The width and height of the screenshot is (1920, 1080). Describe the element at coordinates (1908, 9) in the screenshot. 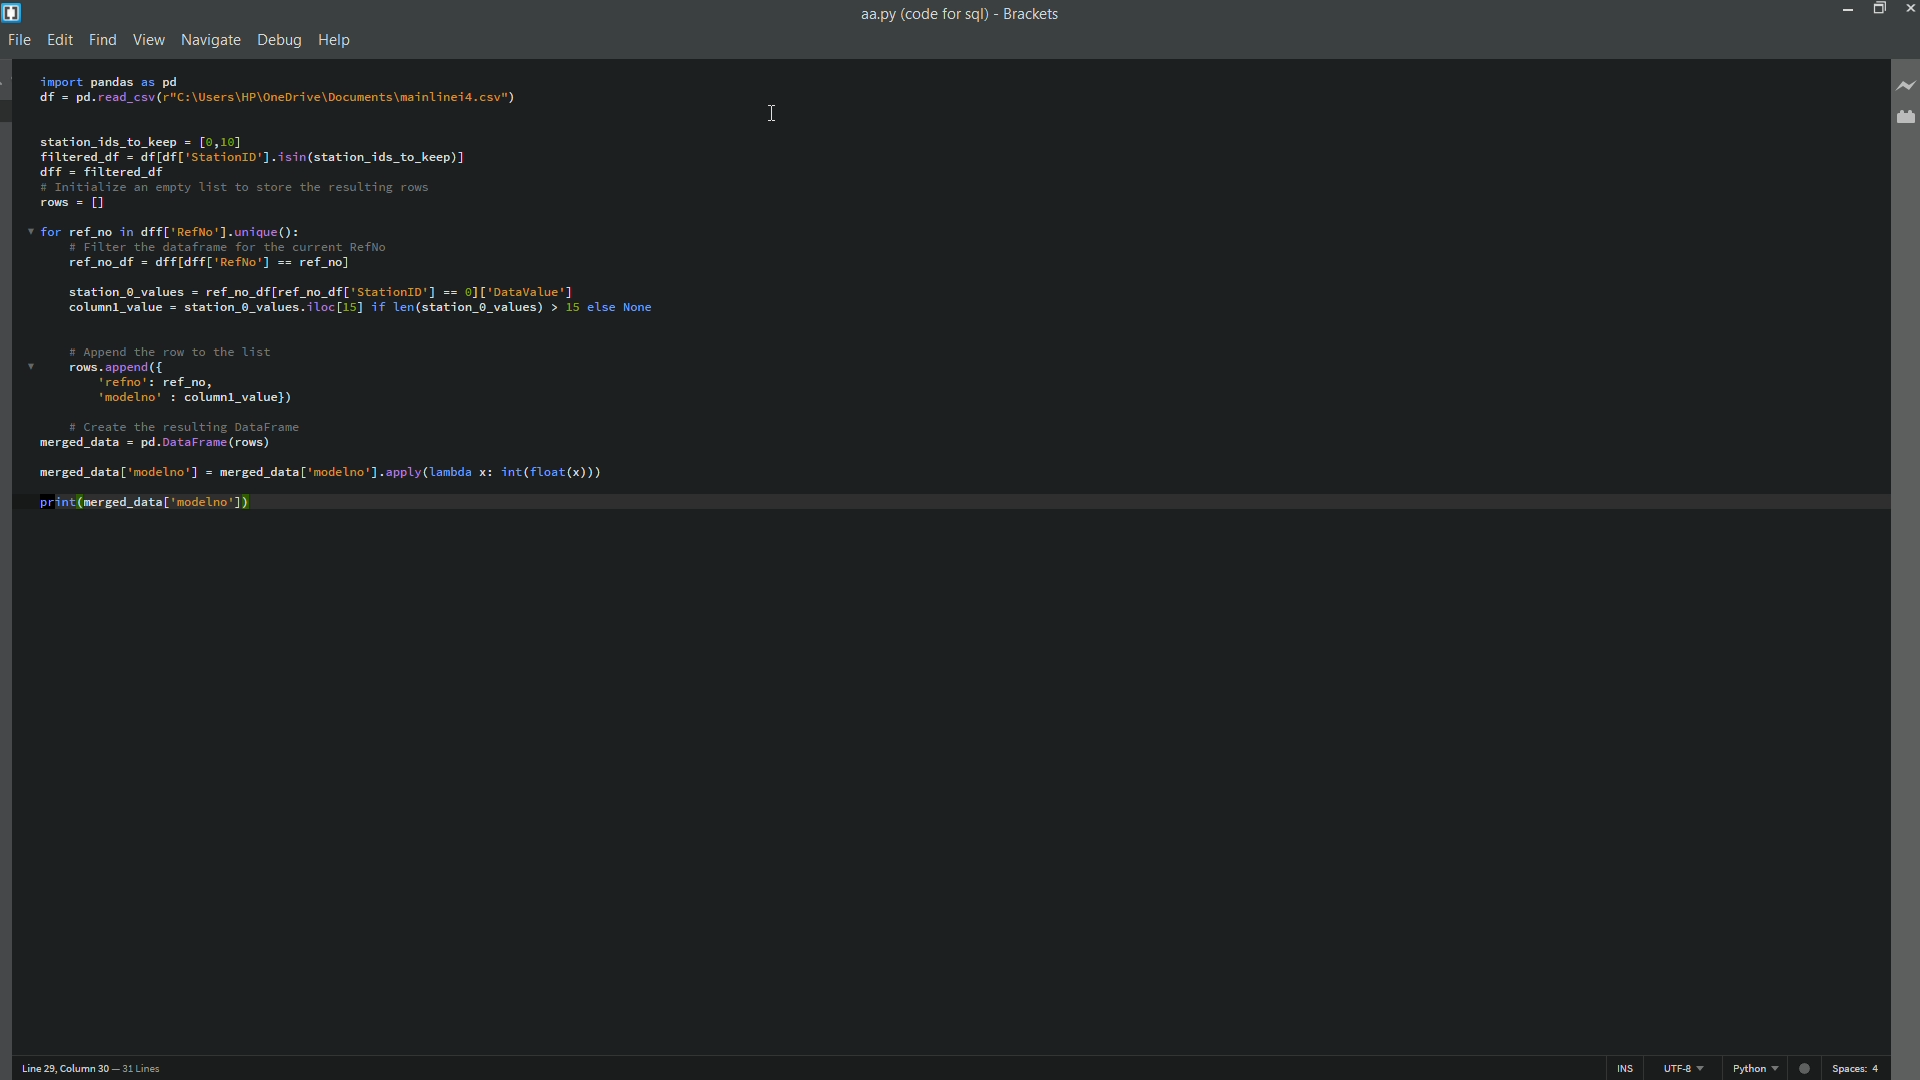

I see `close app button` at that location.